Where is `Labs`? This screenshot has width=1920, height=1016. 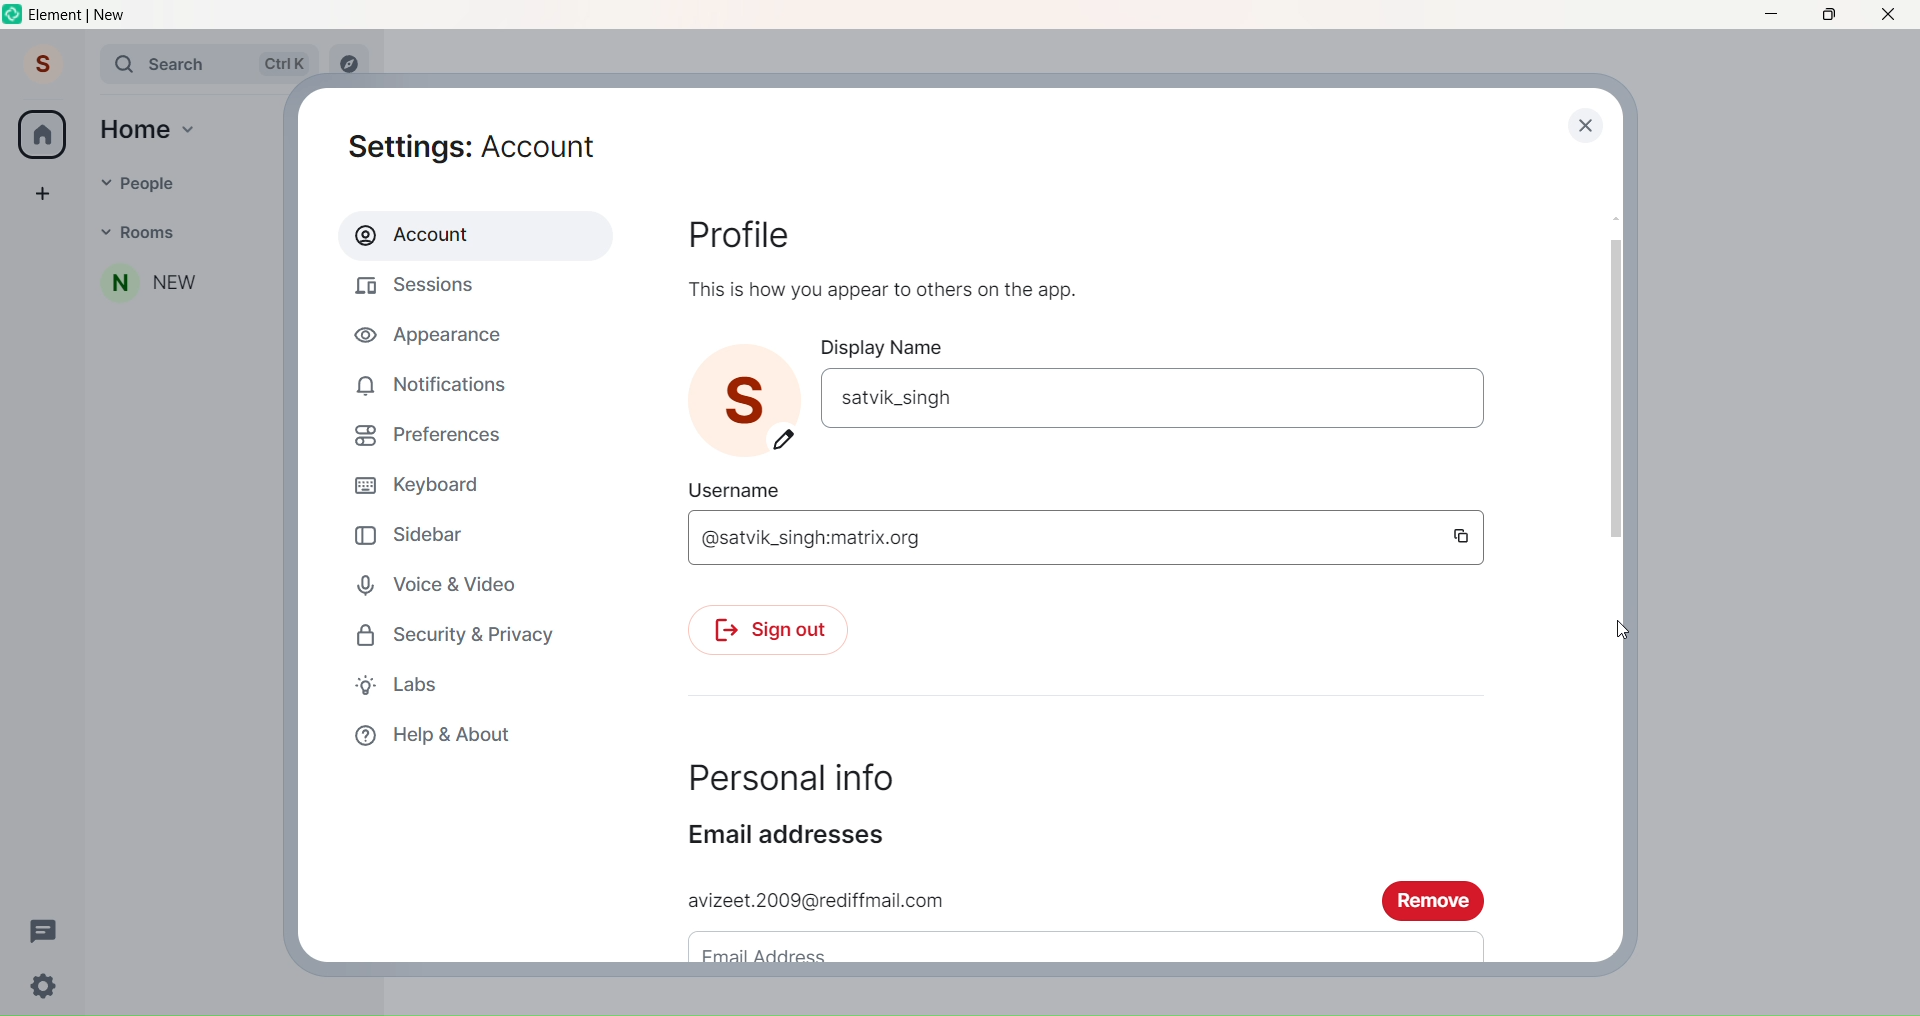 Labs is located at coordinates (414, 685).